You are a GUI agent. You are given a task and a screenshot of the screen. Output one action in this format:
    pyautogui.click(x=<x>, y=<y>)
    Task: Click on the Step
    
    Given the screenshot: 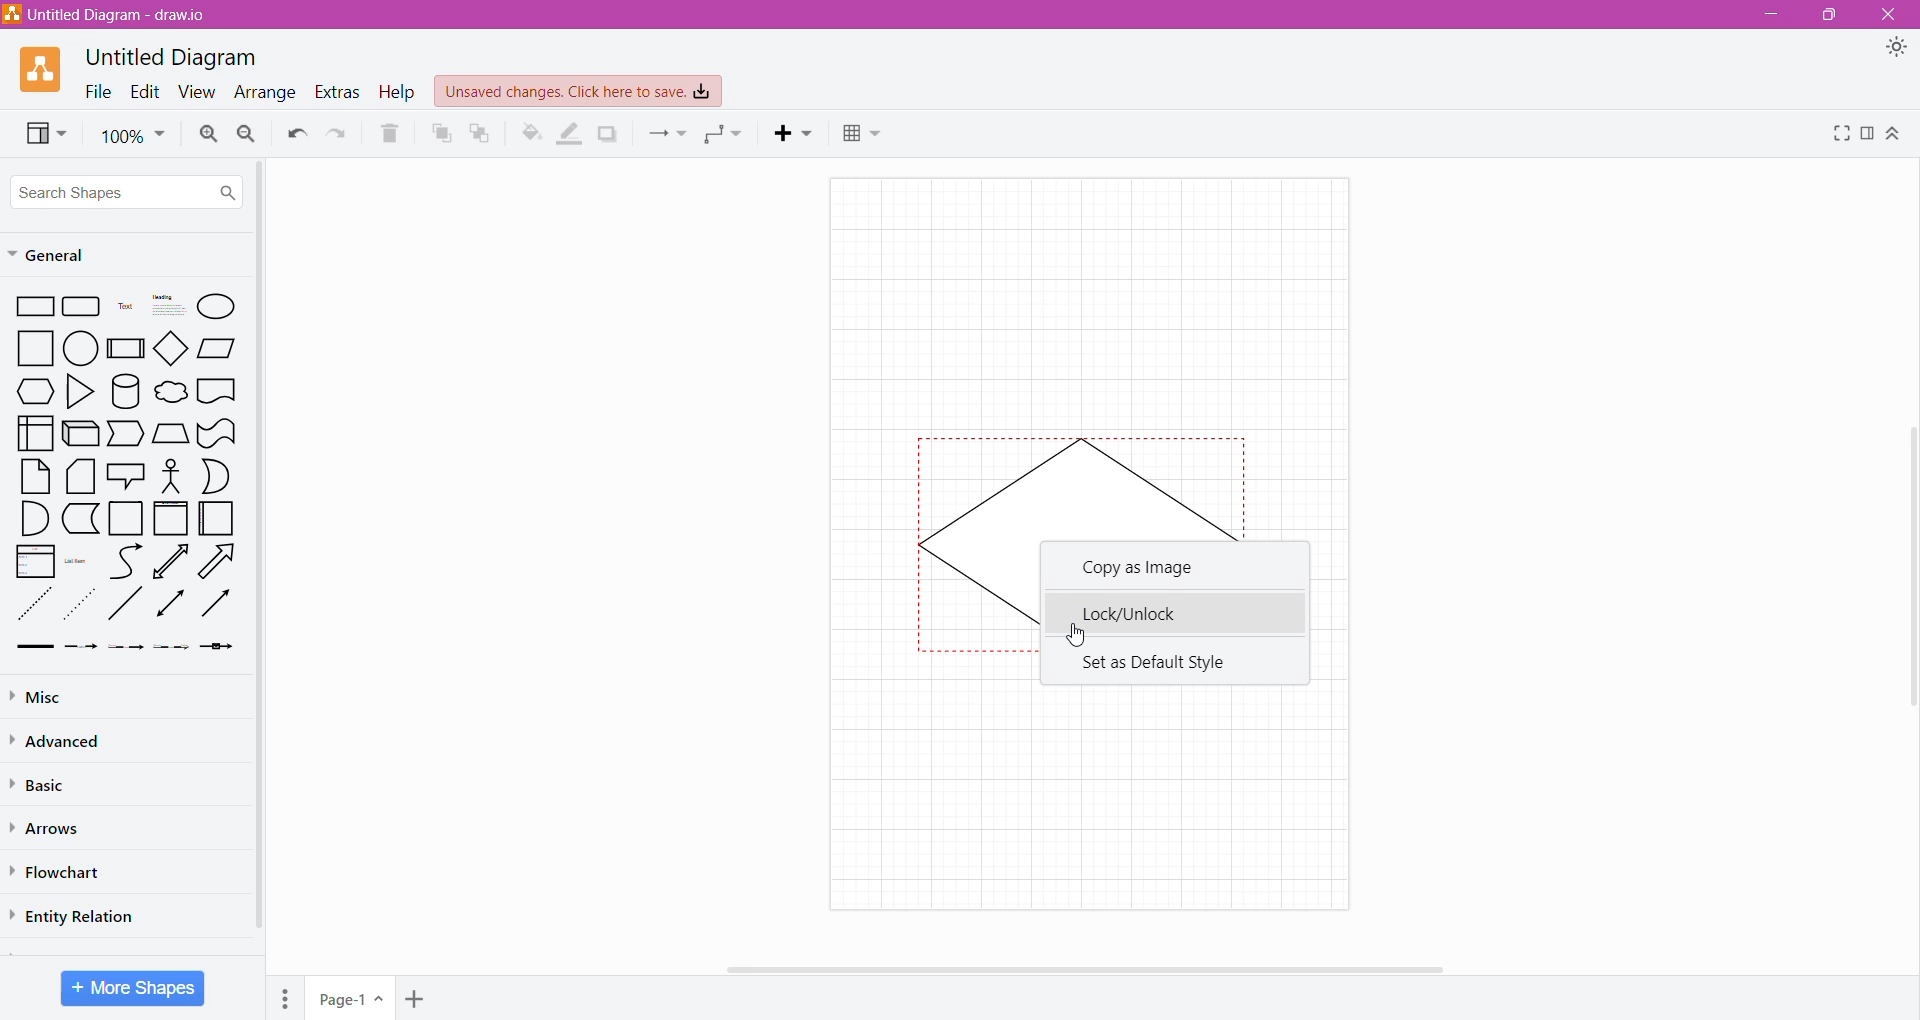 What is the action you would take?
    pyautogui.click(x=124, y=434)
    